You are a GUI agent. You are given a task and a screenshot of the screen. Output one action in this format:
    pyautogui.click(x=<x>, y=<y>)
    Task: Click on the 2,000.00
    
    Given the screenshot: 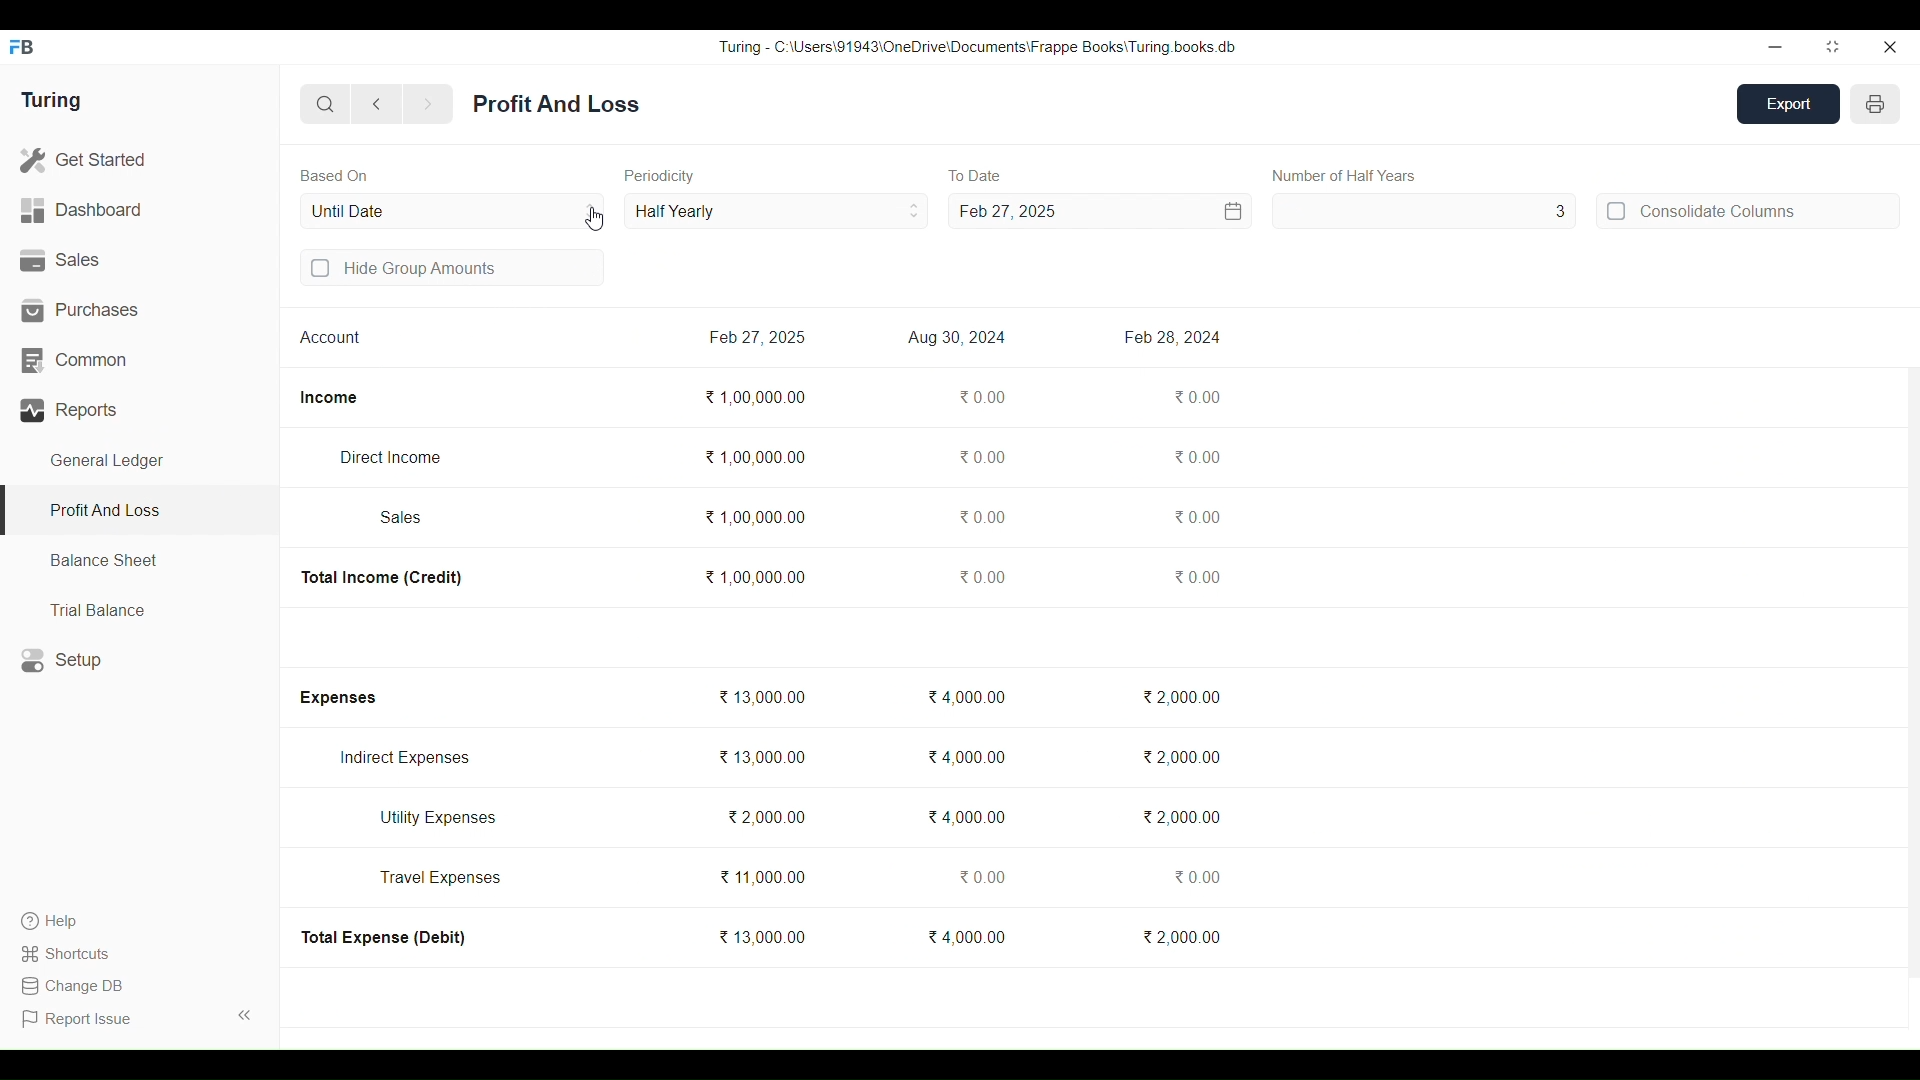 What is the action you would take?
    pyautogui.click(x=1180, y=757)
    